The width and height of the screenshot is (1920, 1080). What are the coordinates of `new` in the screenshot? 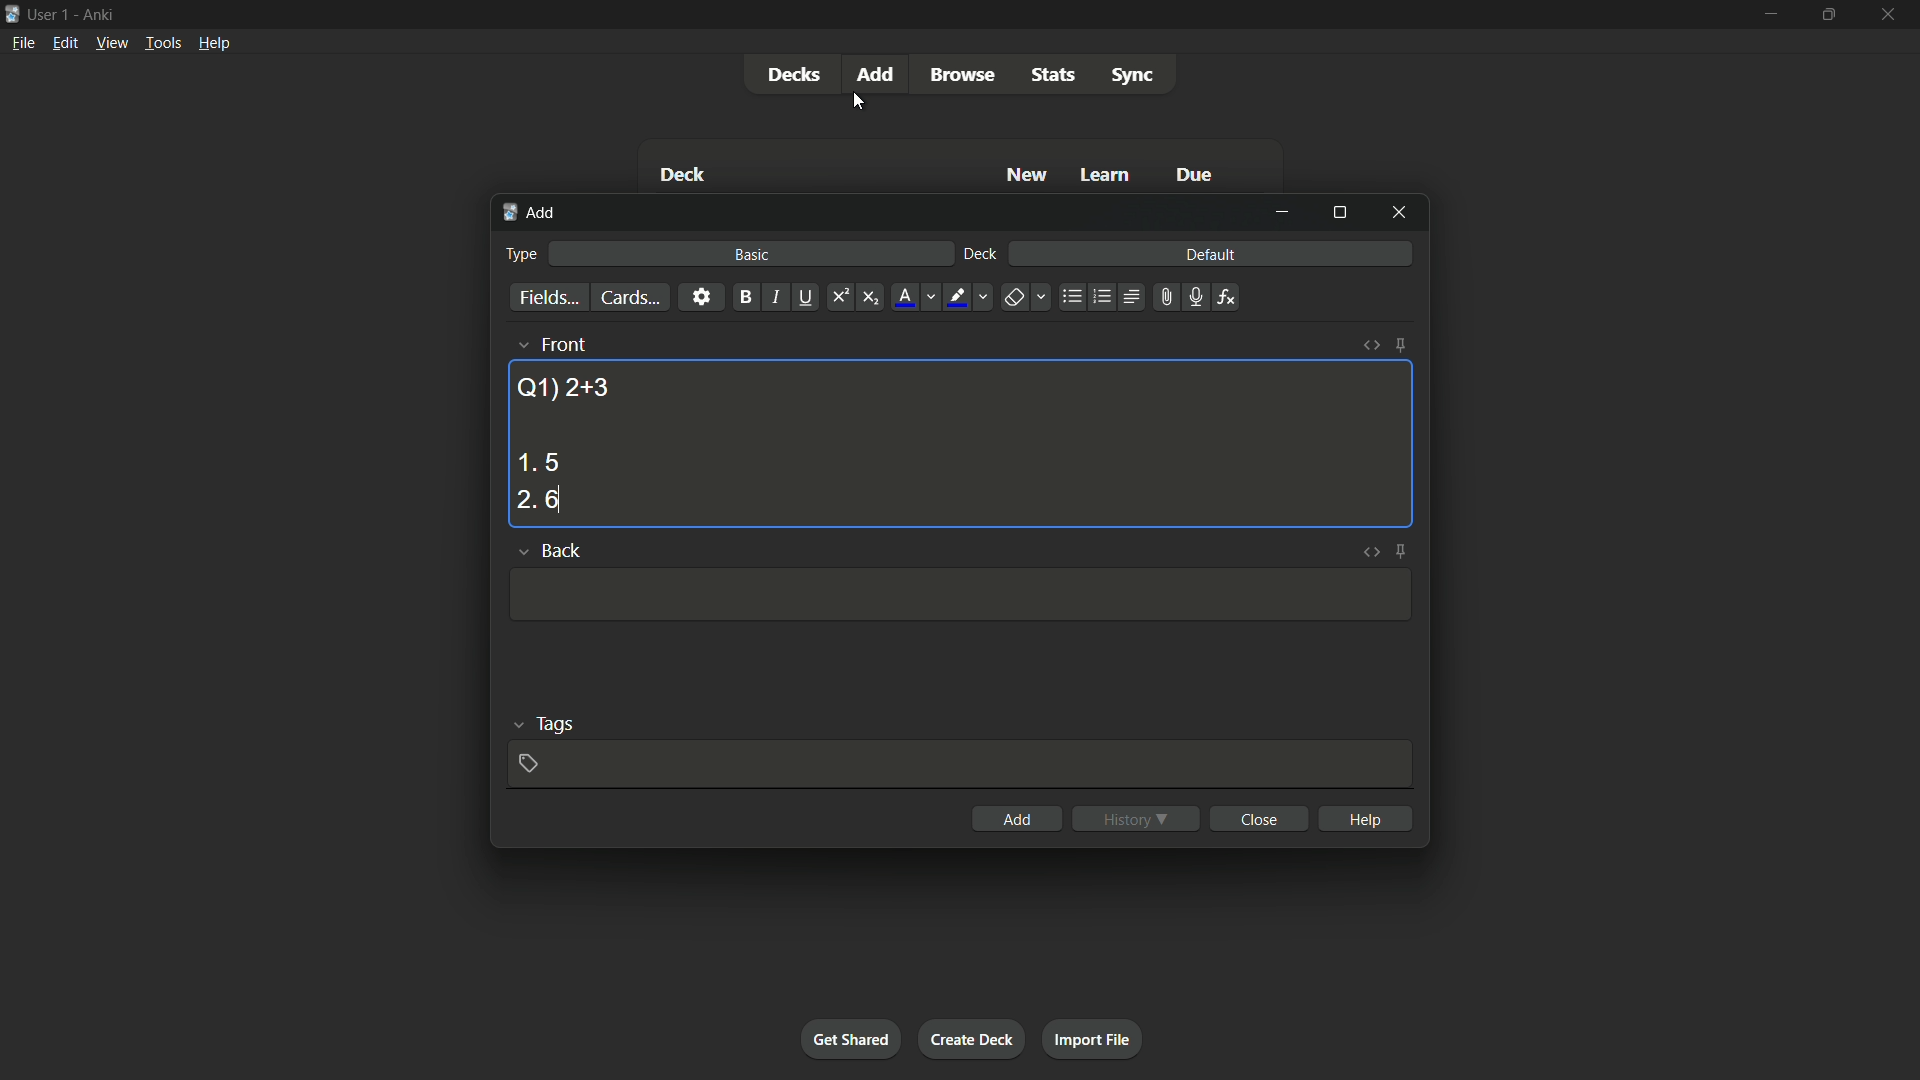 It's located at (1028, 174).